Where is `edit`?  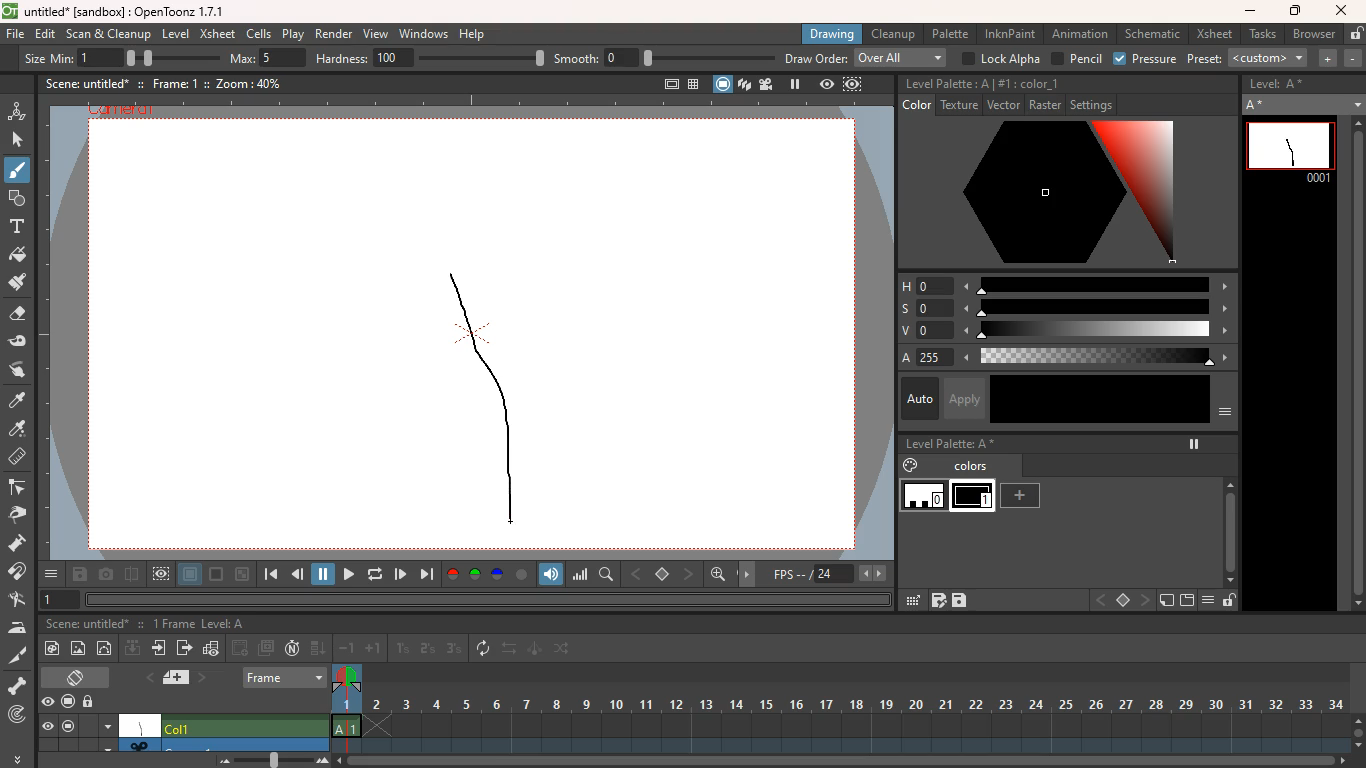
edit is located at coordinates (46, 34).